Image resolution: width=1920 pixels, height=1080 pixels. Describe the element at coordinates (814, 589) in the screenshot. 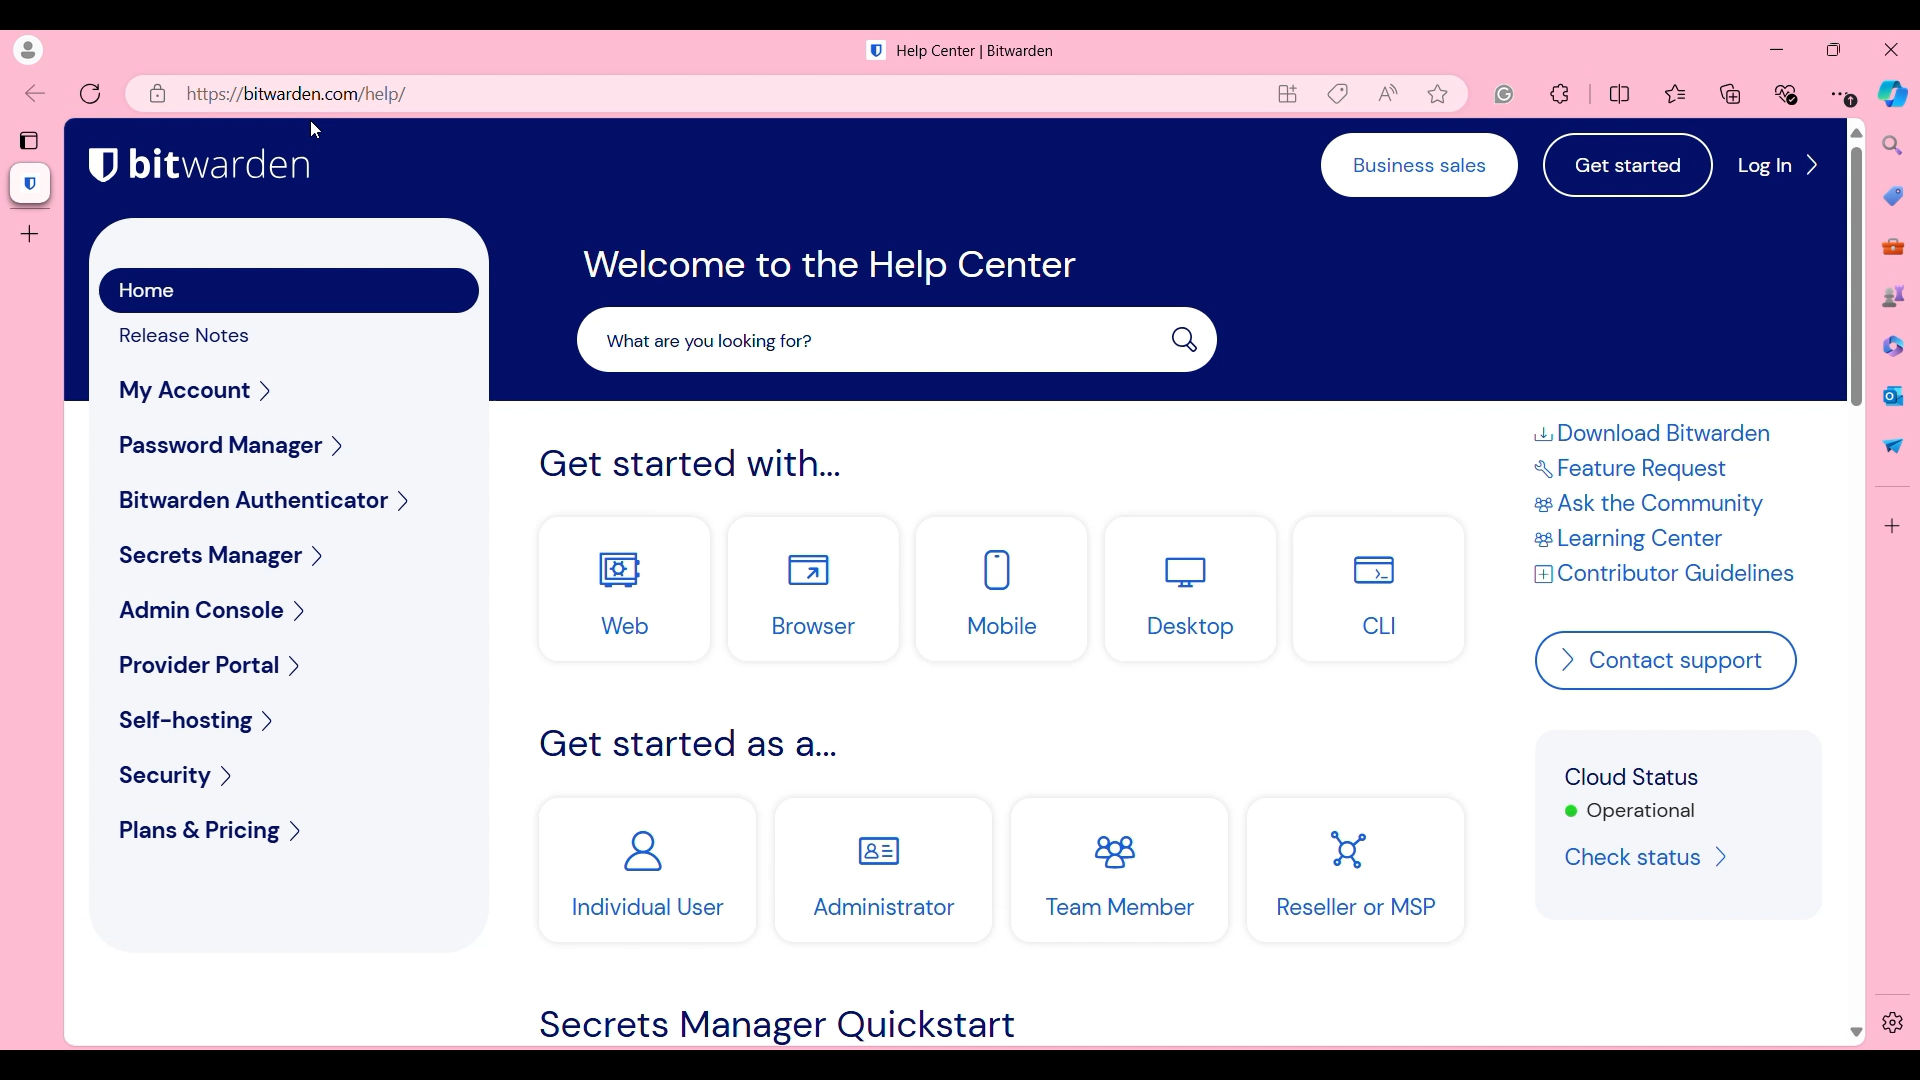

I see `Browser` at that location.